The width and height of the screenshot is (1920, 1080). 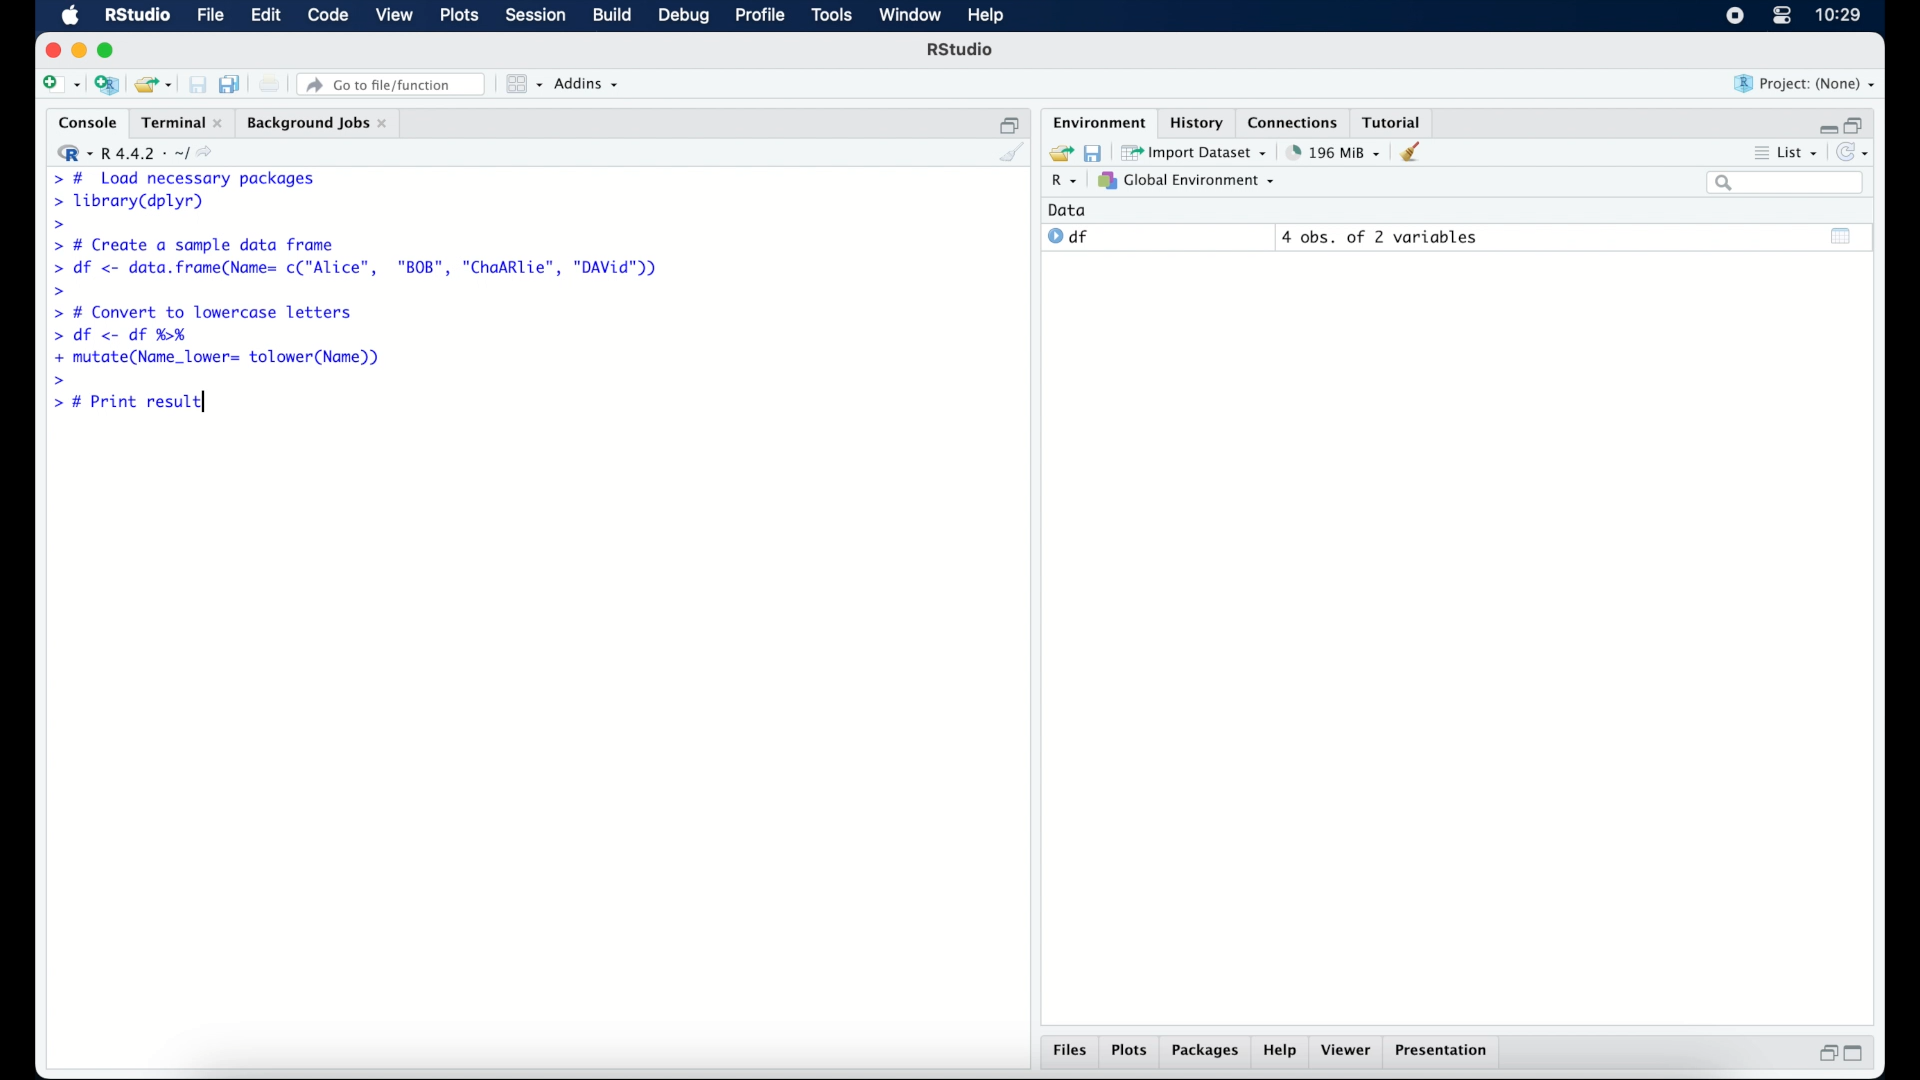 What do you see at coordinates (1295, 121) in the screenshot?
I see `connections` at bounding box center [1295, 121].